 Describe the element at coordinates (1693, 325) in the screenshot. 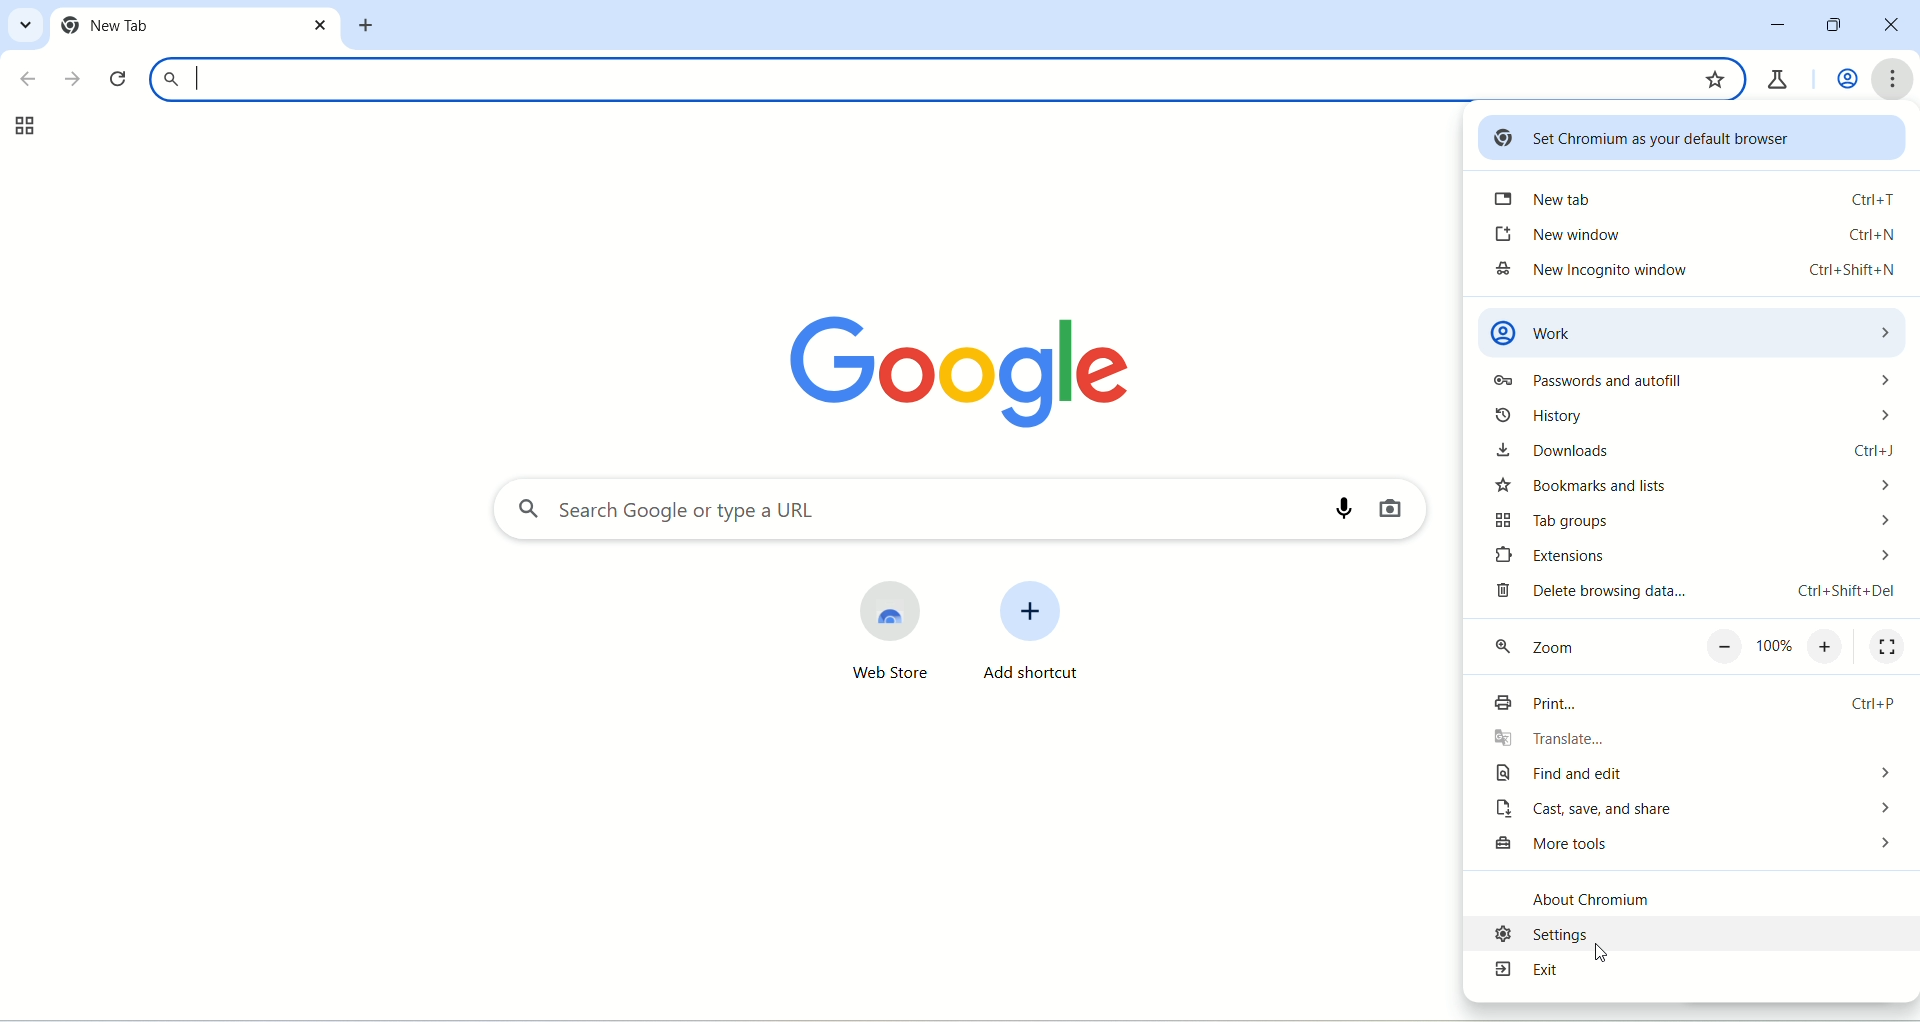

I see `work` at that location.